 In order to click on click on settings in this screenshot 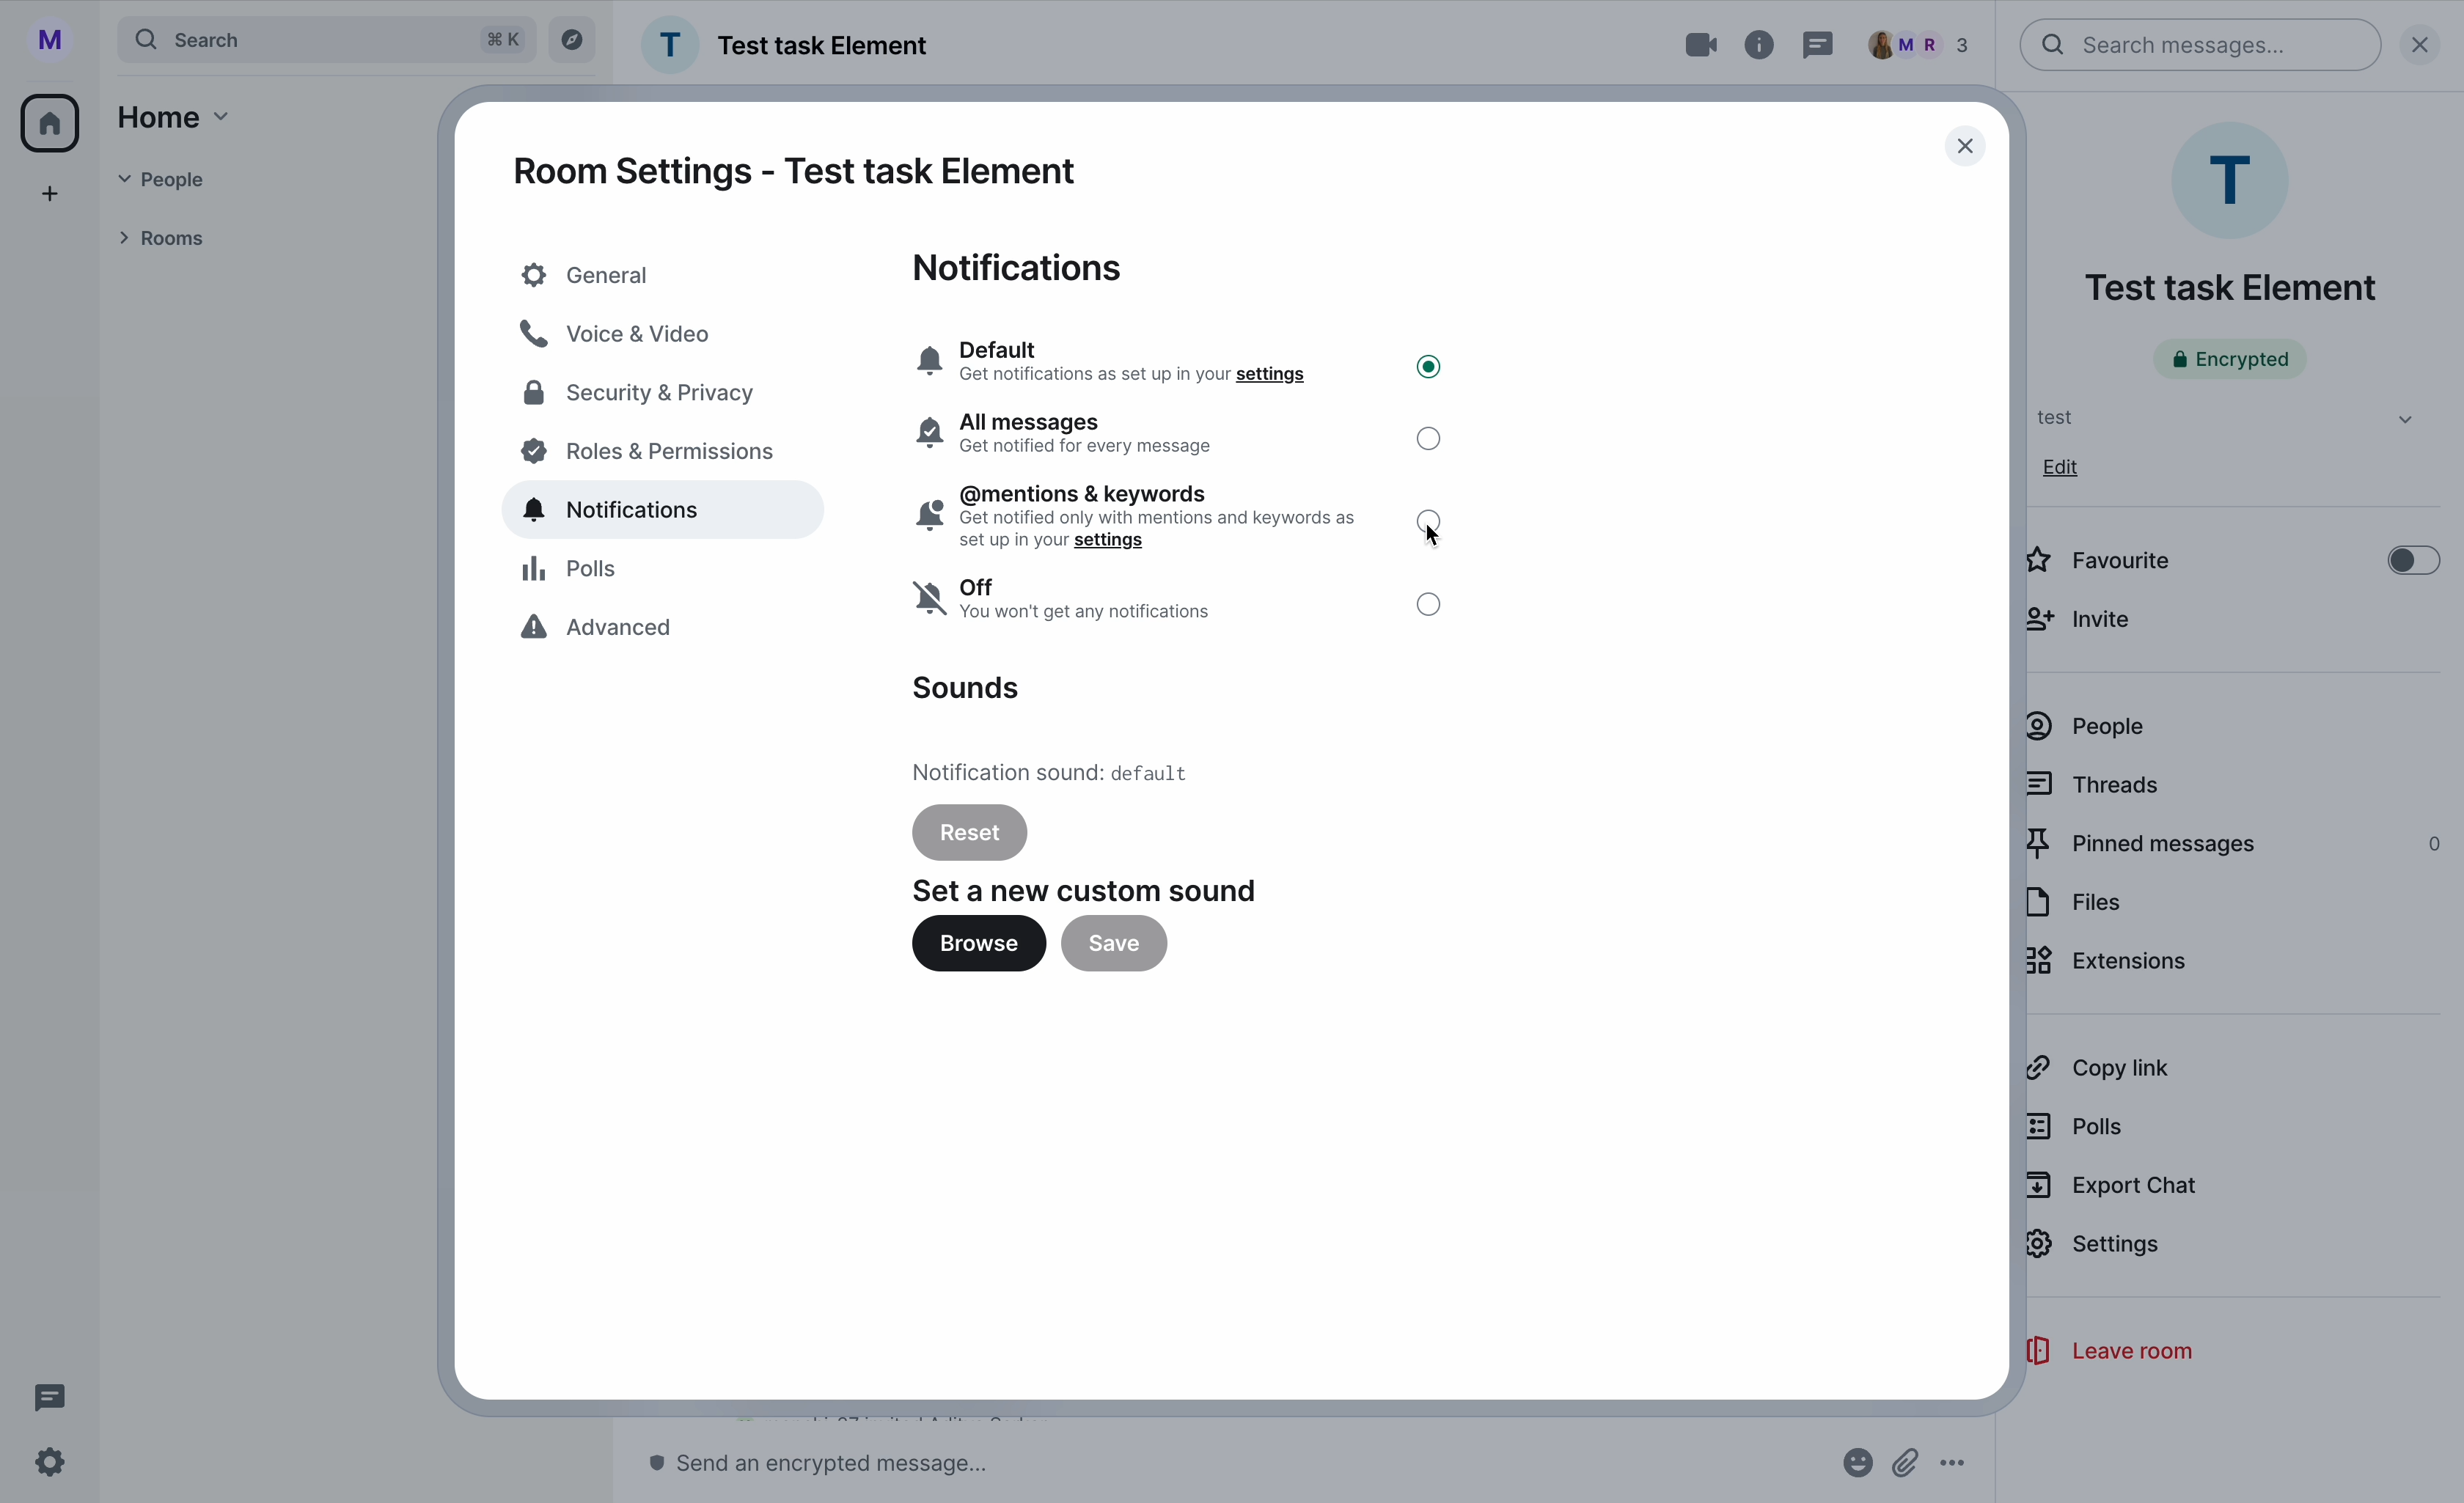, I will do `click(2097, 1254)`.